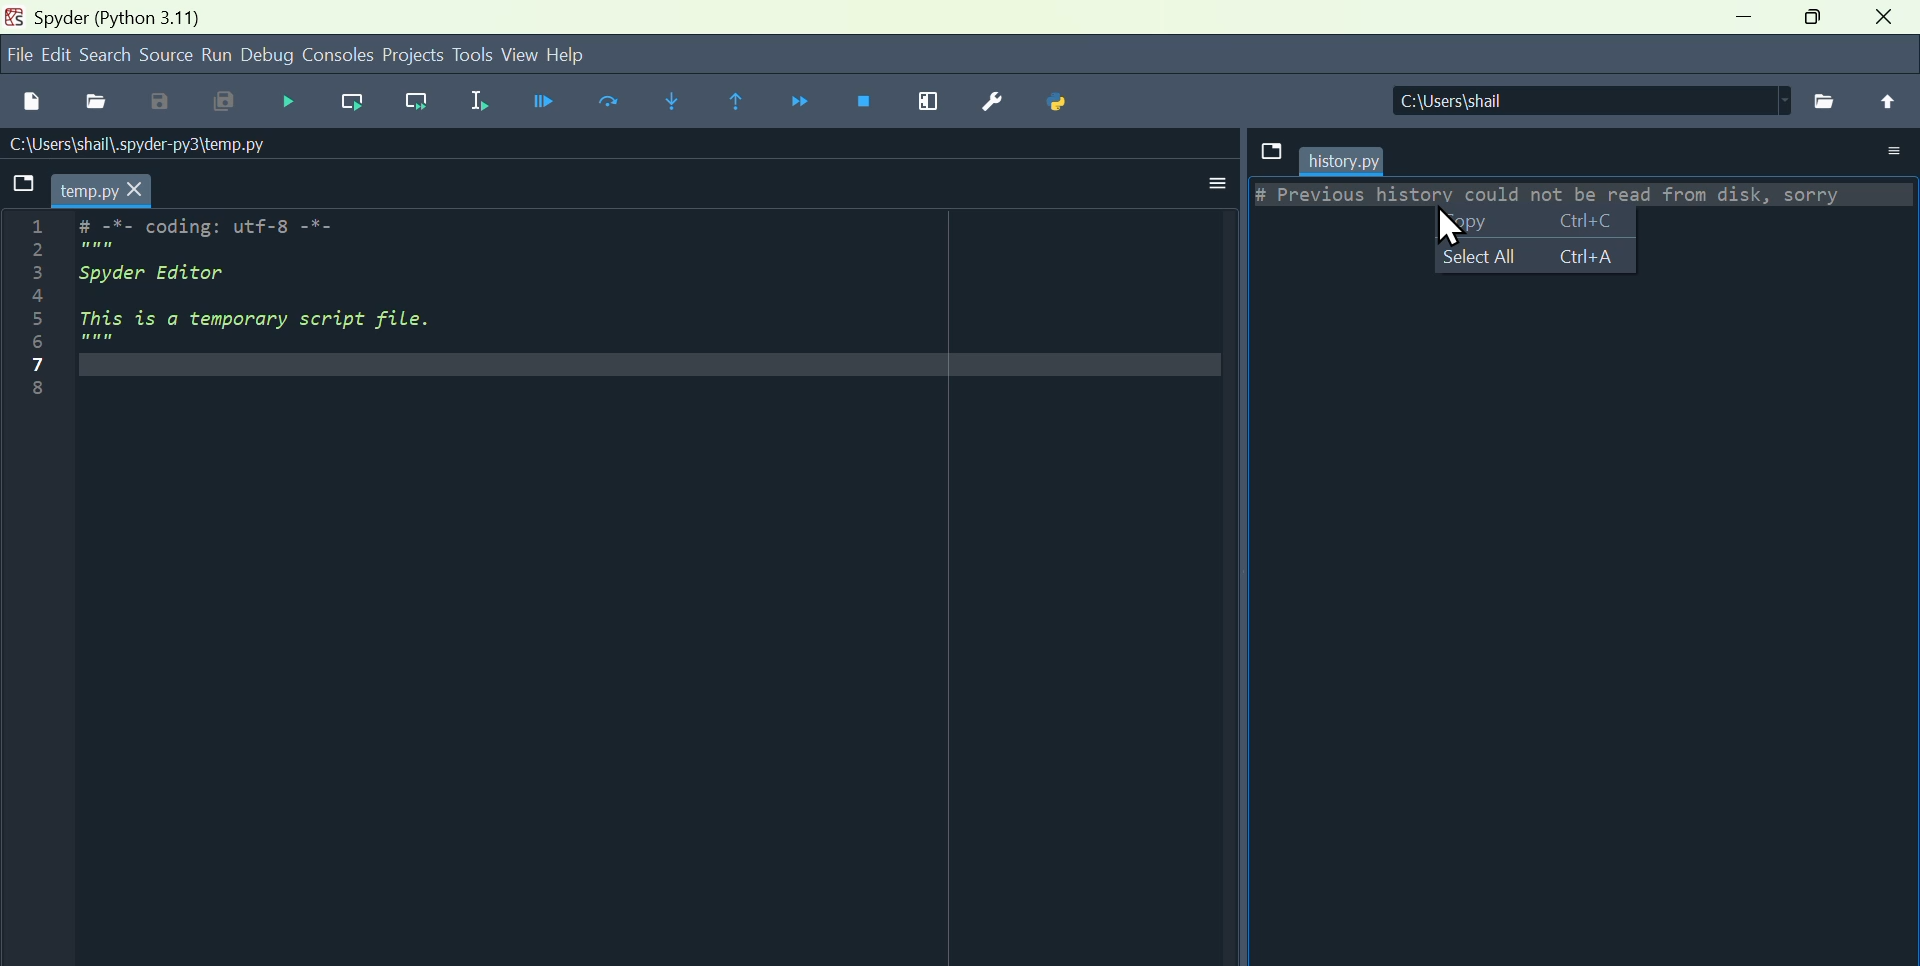 Image resolution: width=1920 pixels, height=966 pixels. What do you see at coordinates (1592, 100) in the screenshot?
I see `Directory` at bounding box center [1592, 100].